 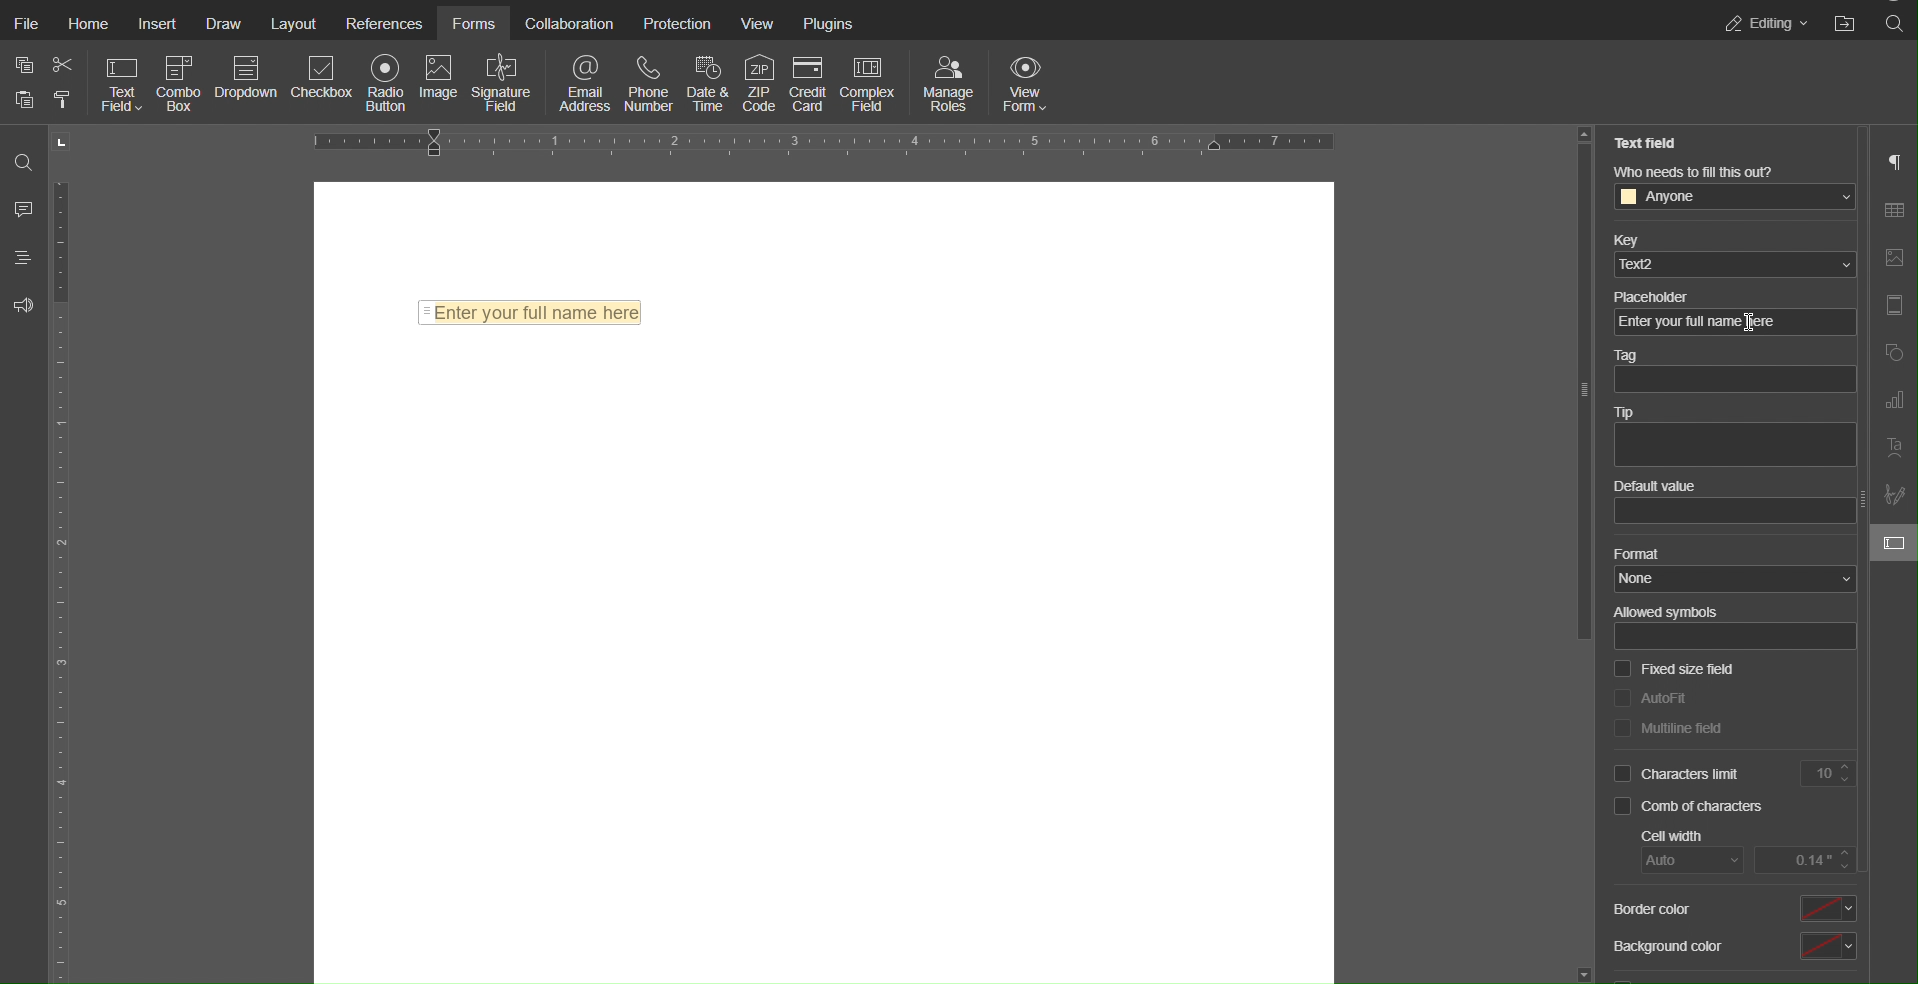 I want to click on , so click(x=1667, y=294).